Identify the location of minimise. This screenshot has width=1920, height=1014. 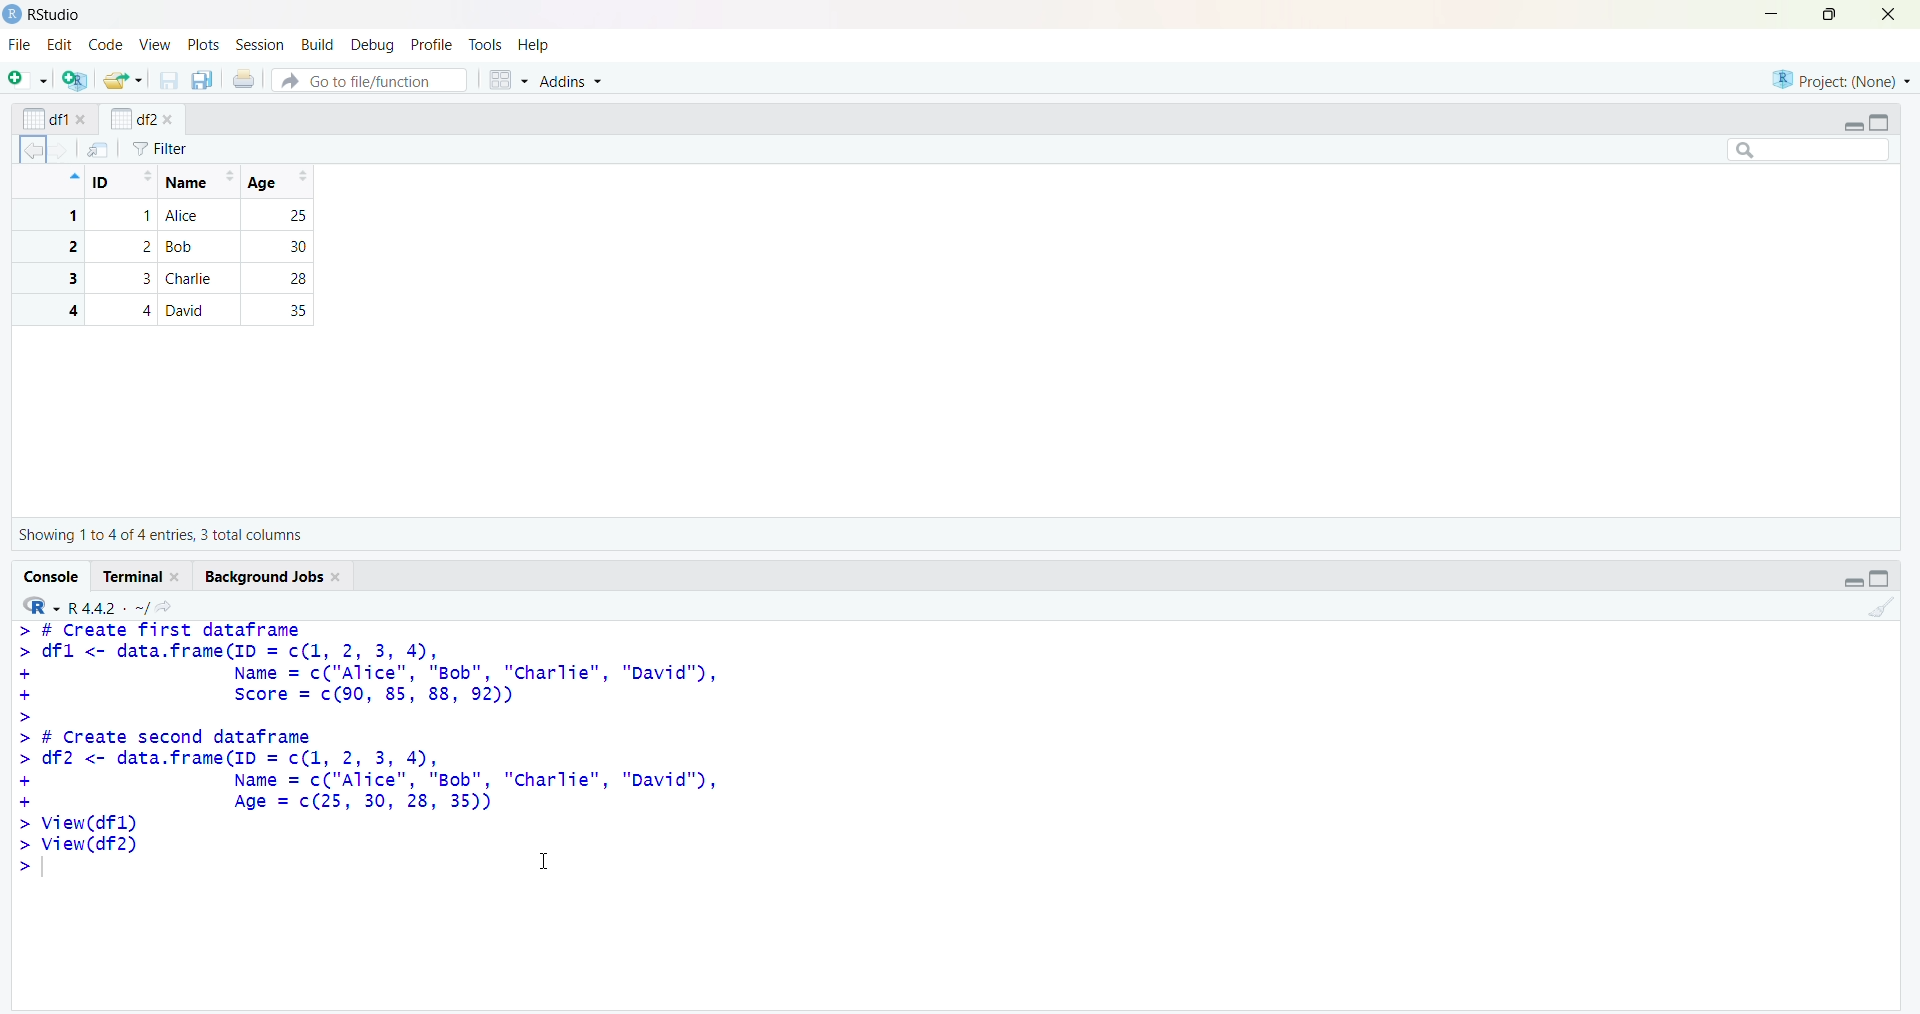
(1772, 13).